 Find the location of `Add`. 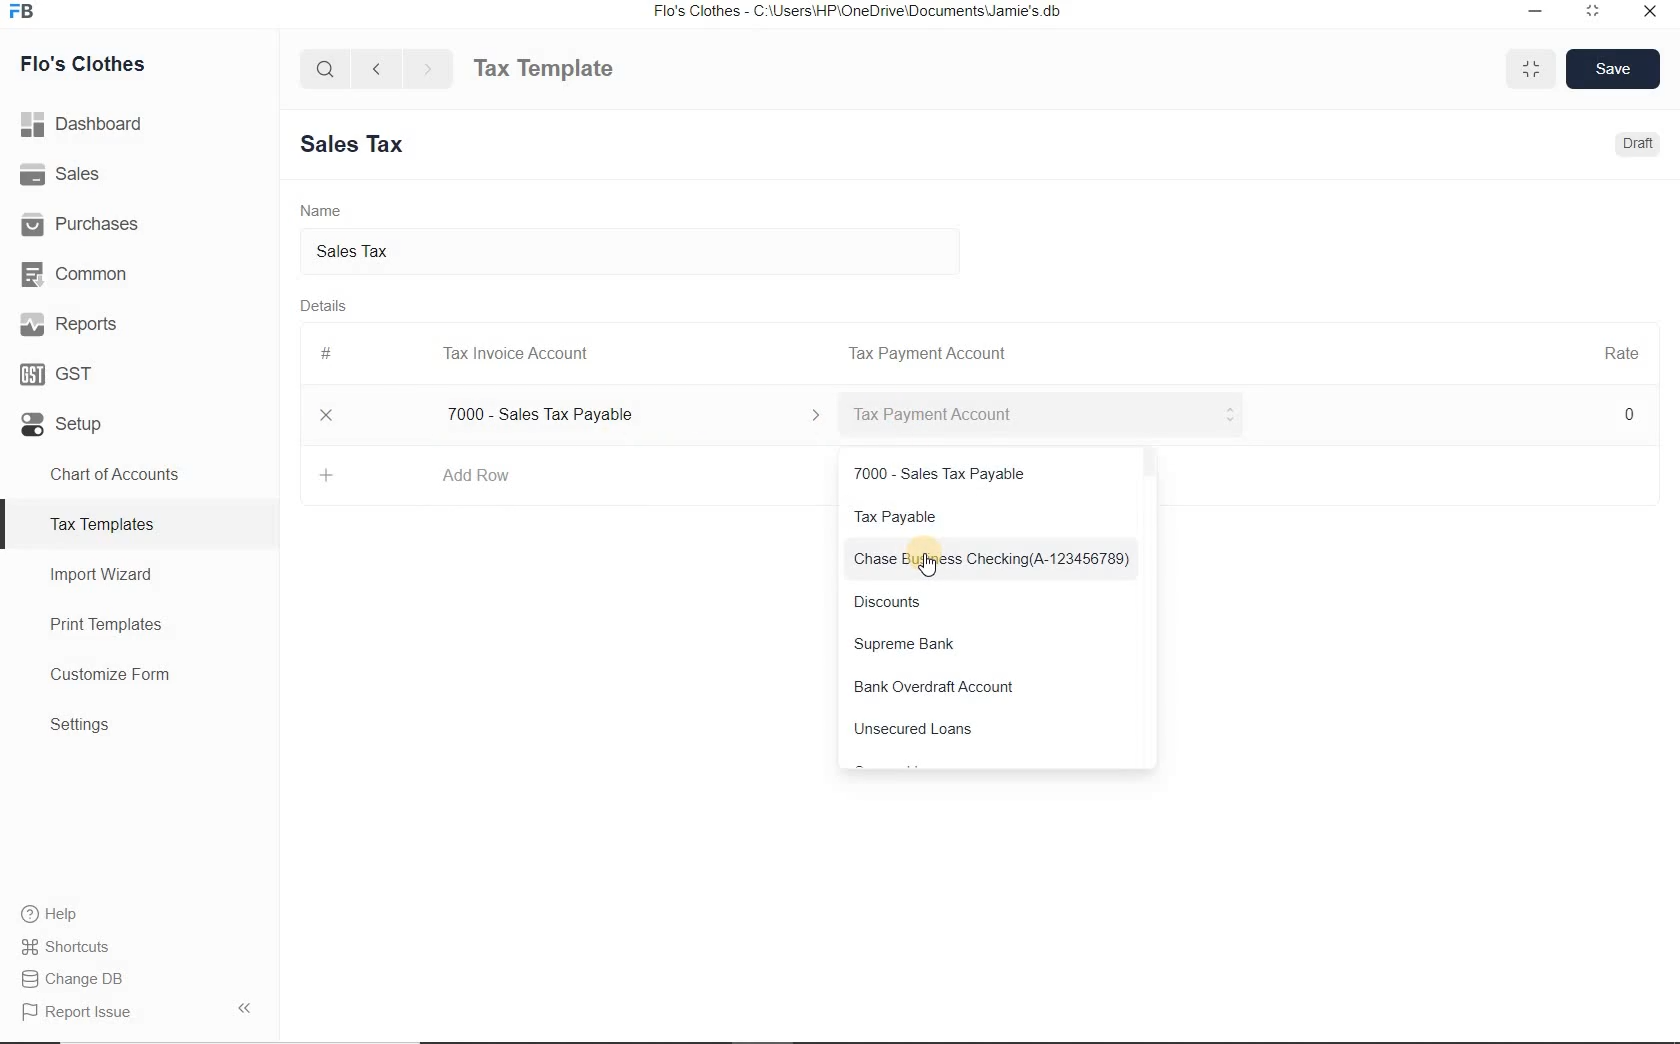

Add is located at coordinates (328, 475).